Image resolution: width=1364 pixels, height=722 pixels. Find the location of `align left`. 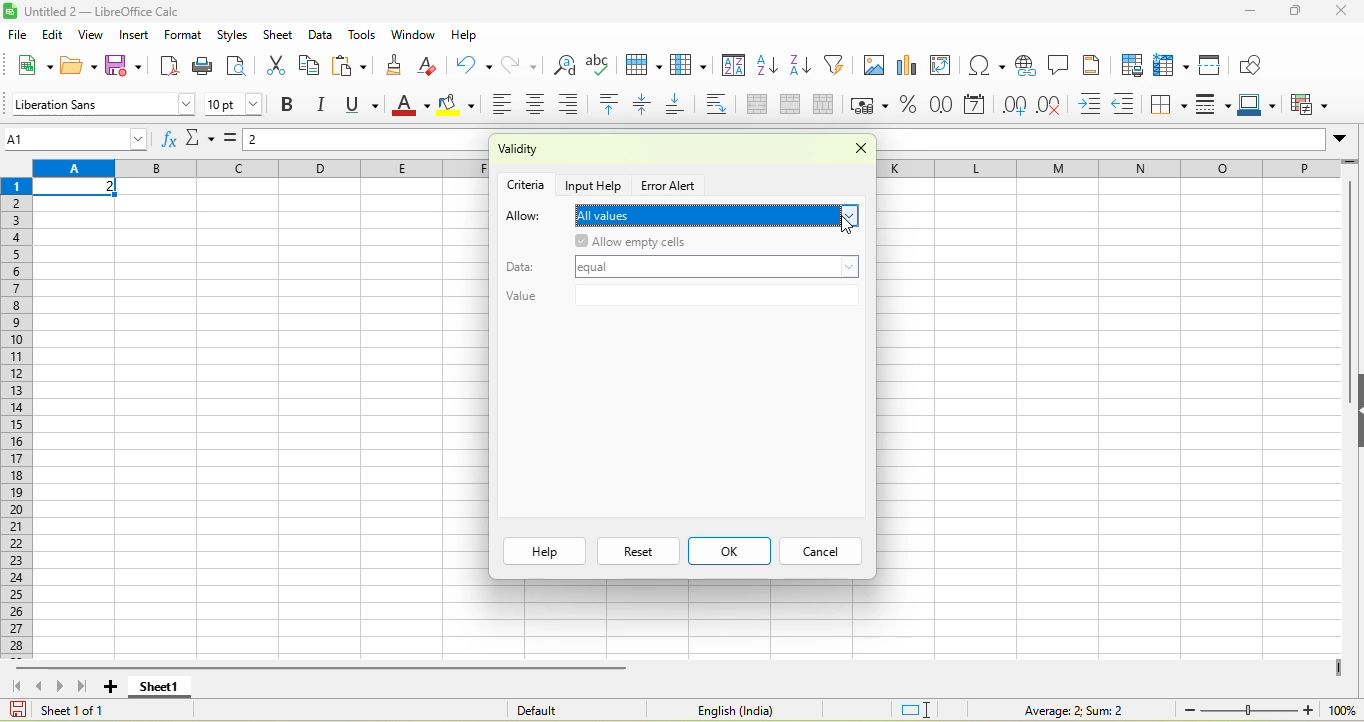

align left is located at coordinates (500, 106).